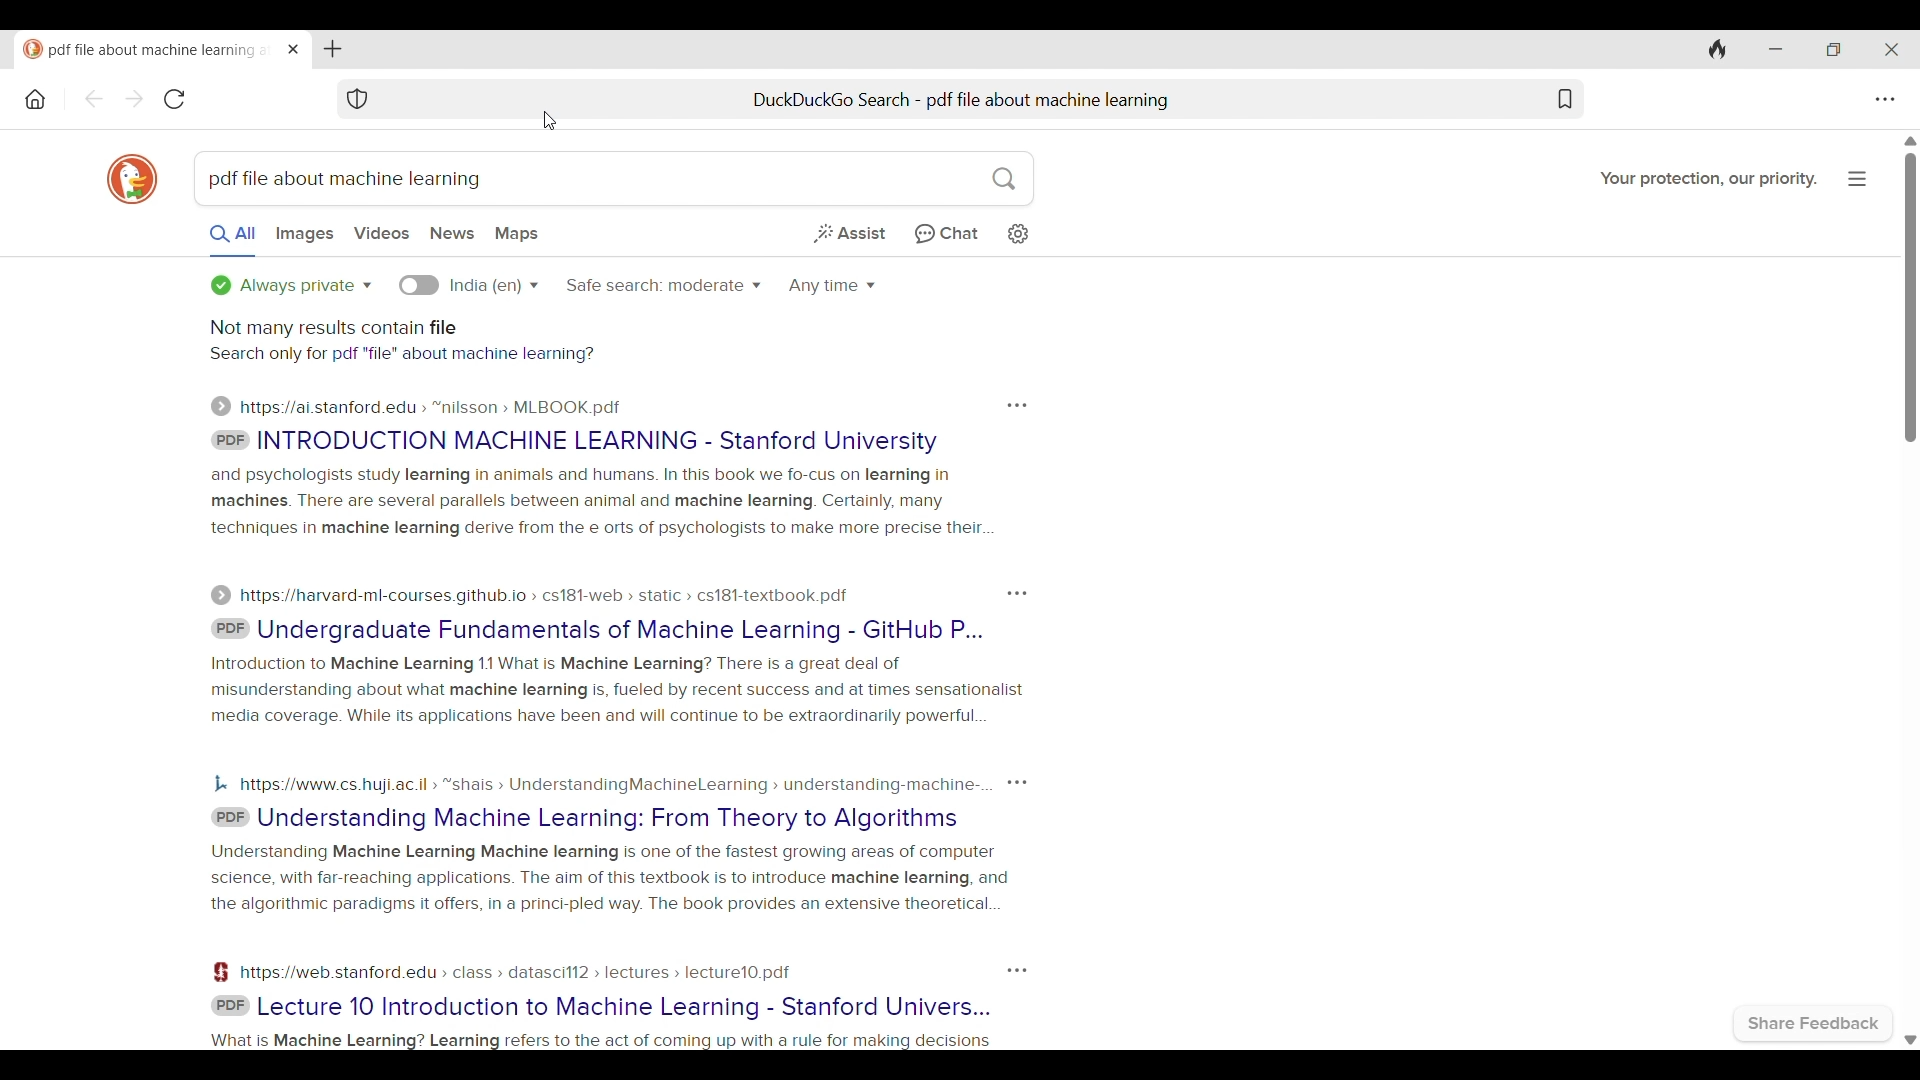 Image resolution: width=1920 pixels, height=1080 pixels. Describe the element at coordinates (221, 406) in the screenshot. I see `Indication symbol` at that location.